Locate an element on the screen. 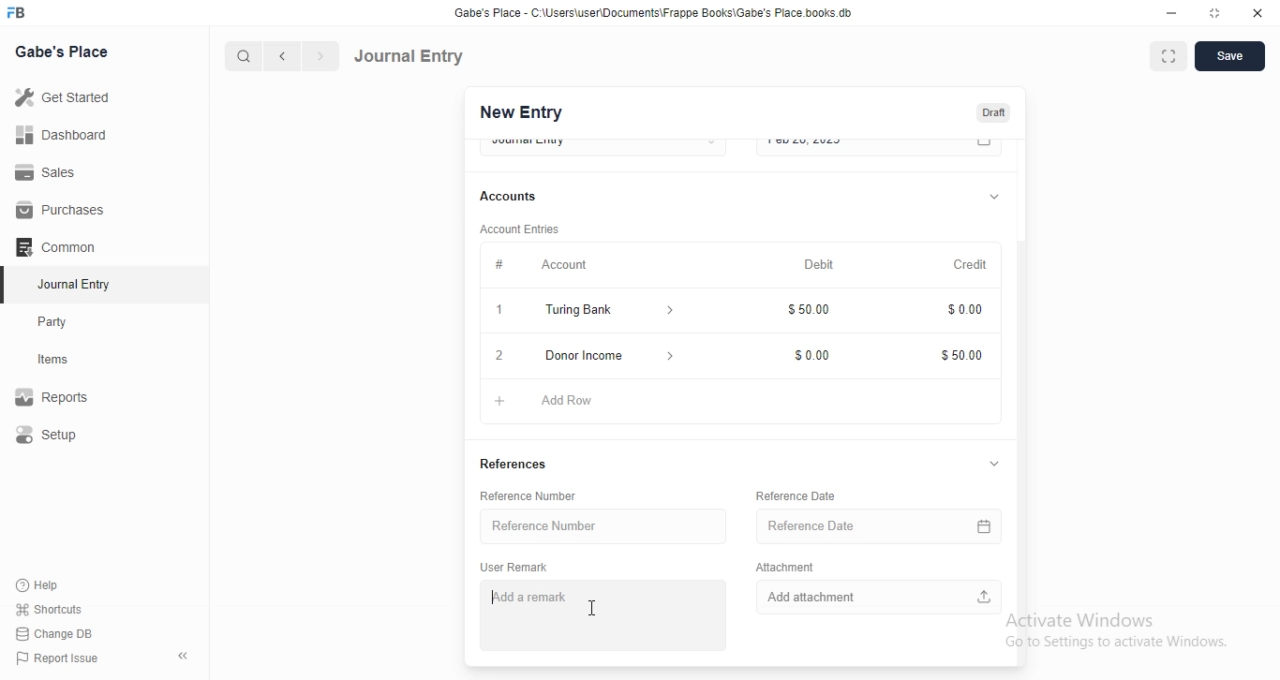  Add attachment is located at coordinates (880, 595).